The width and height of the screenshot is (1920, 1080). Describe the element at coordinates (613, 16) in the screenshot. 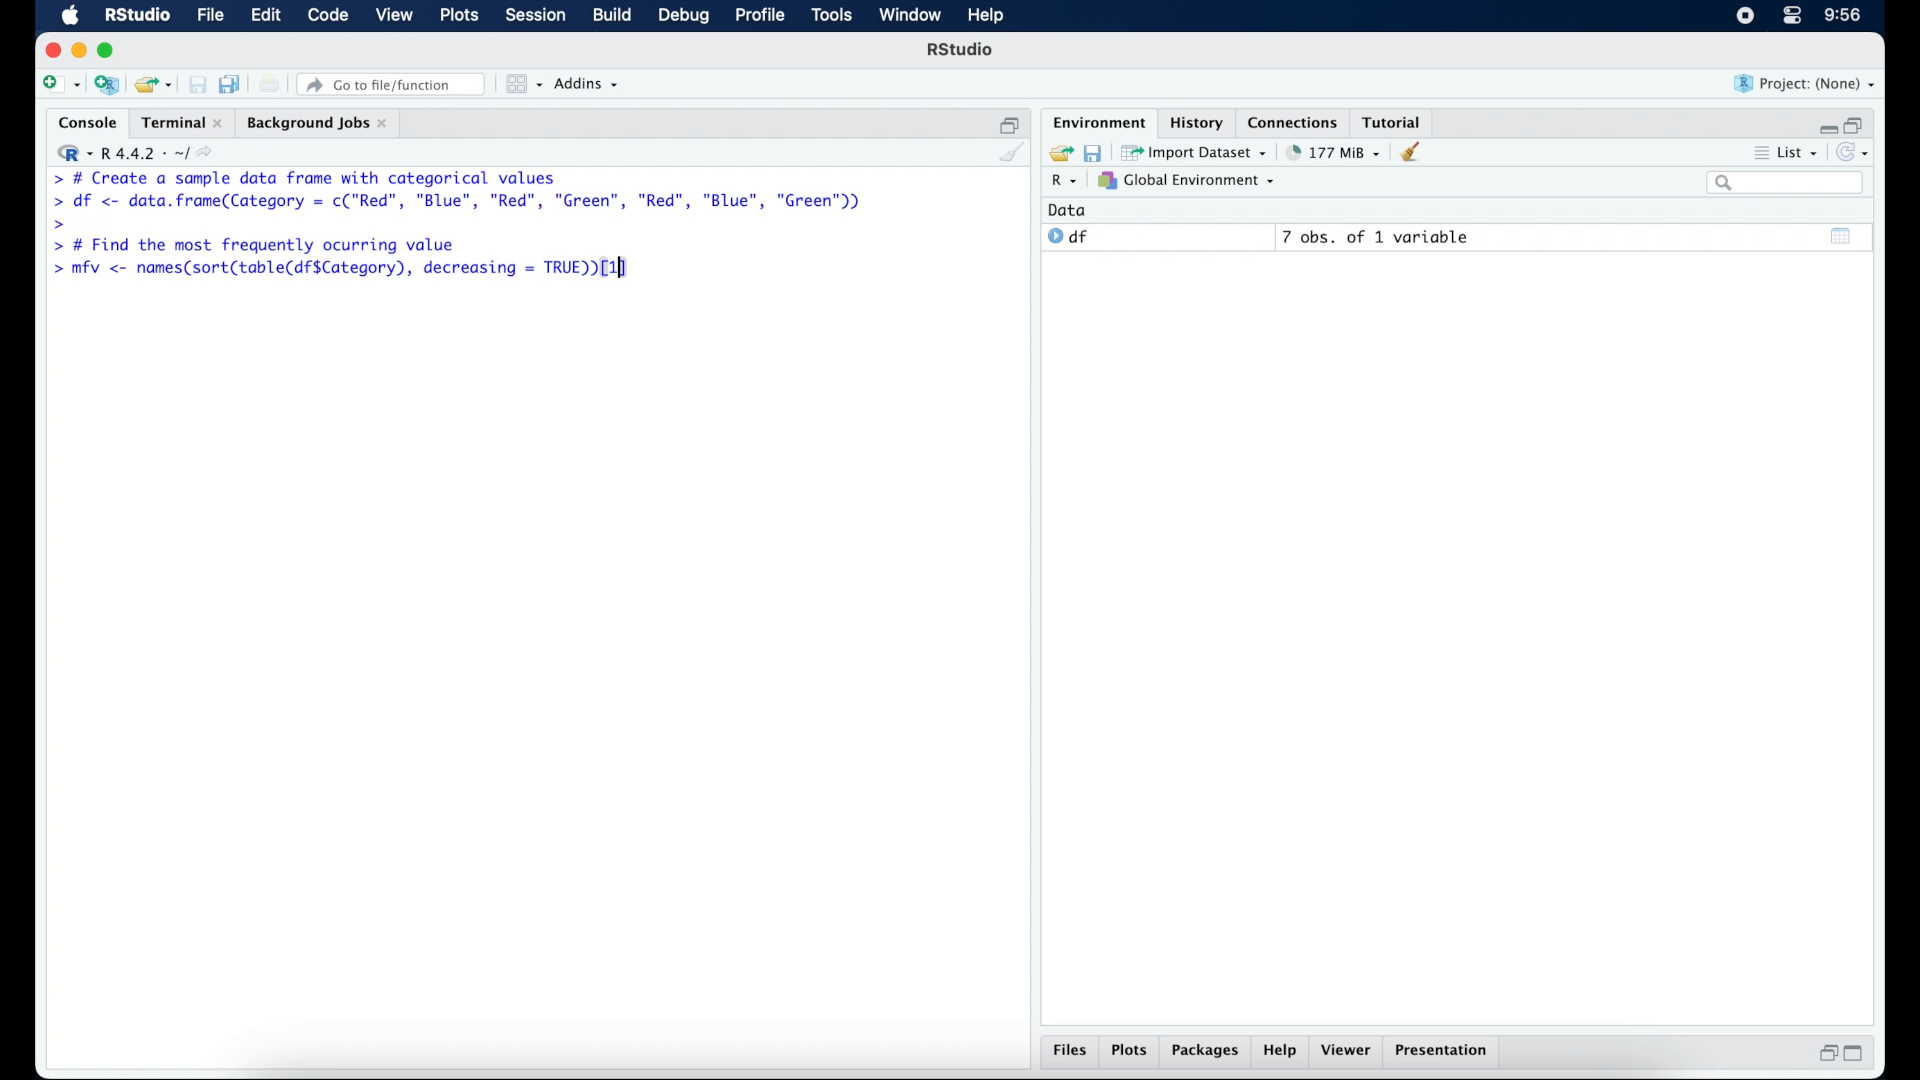

I see `build` at that location.